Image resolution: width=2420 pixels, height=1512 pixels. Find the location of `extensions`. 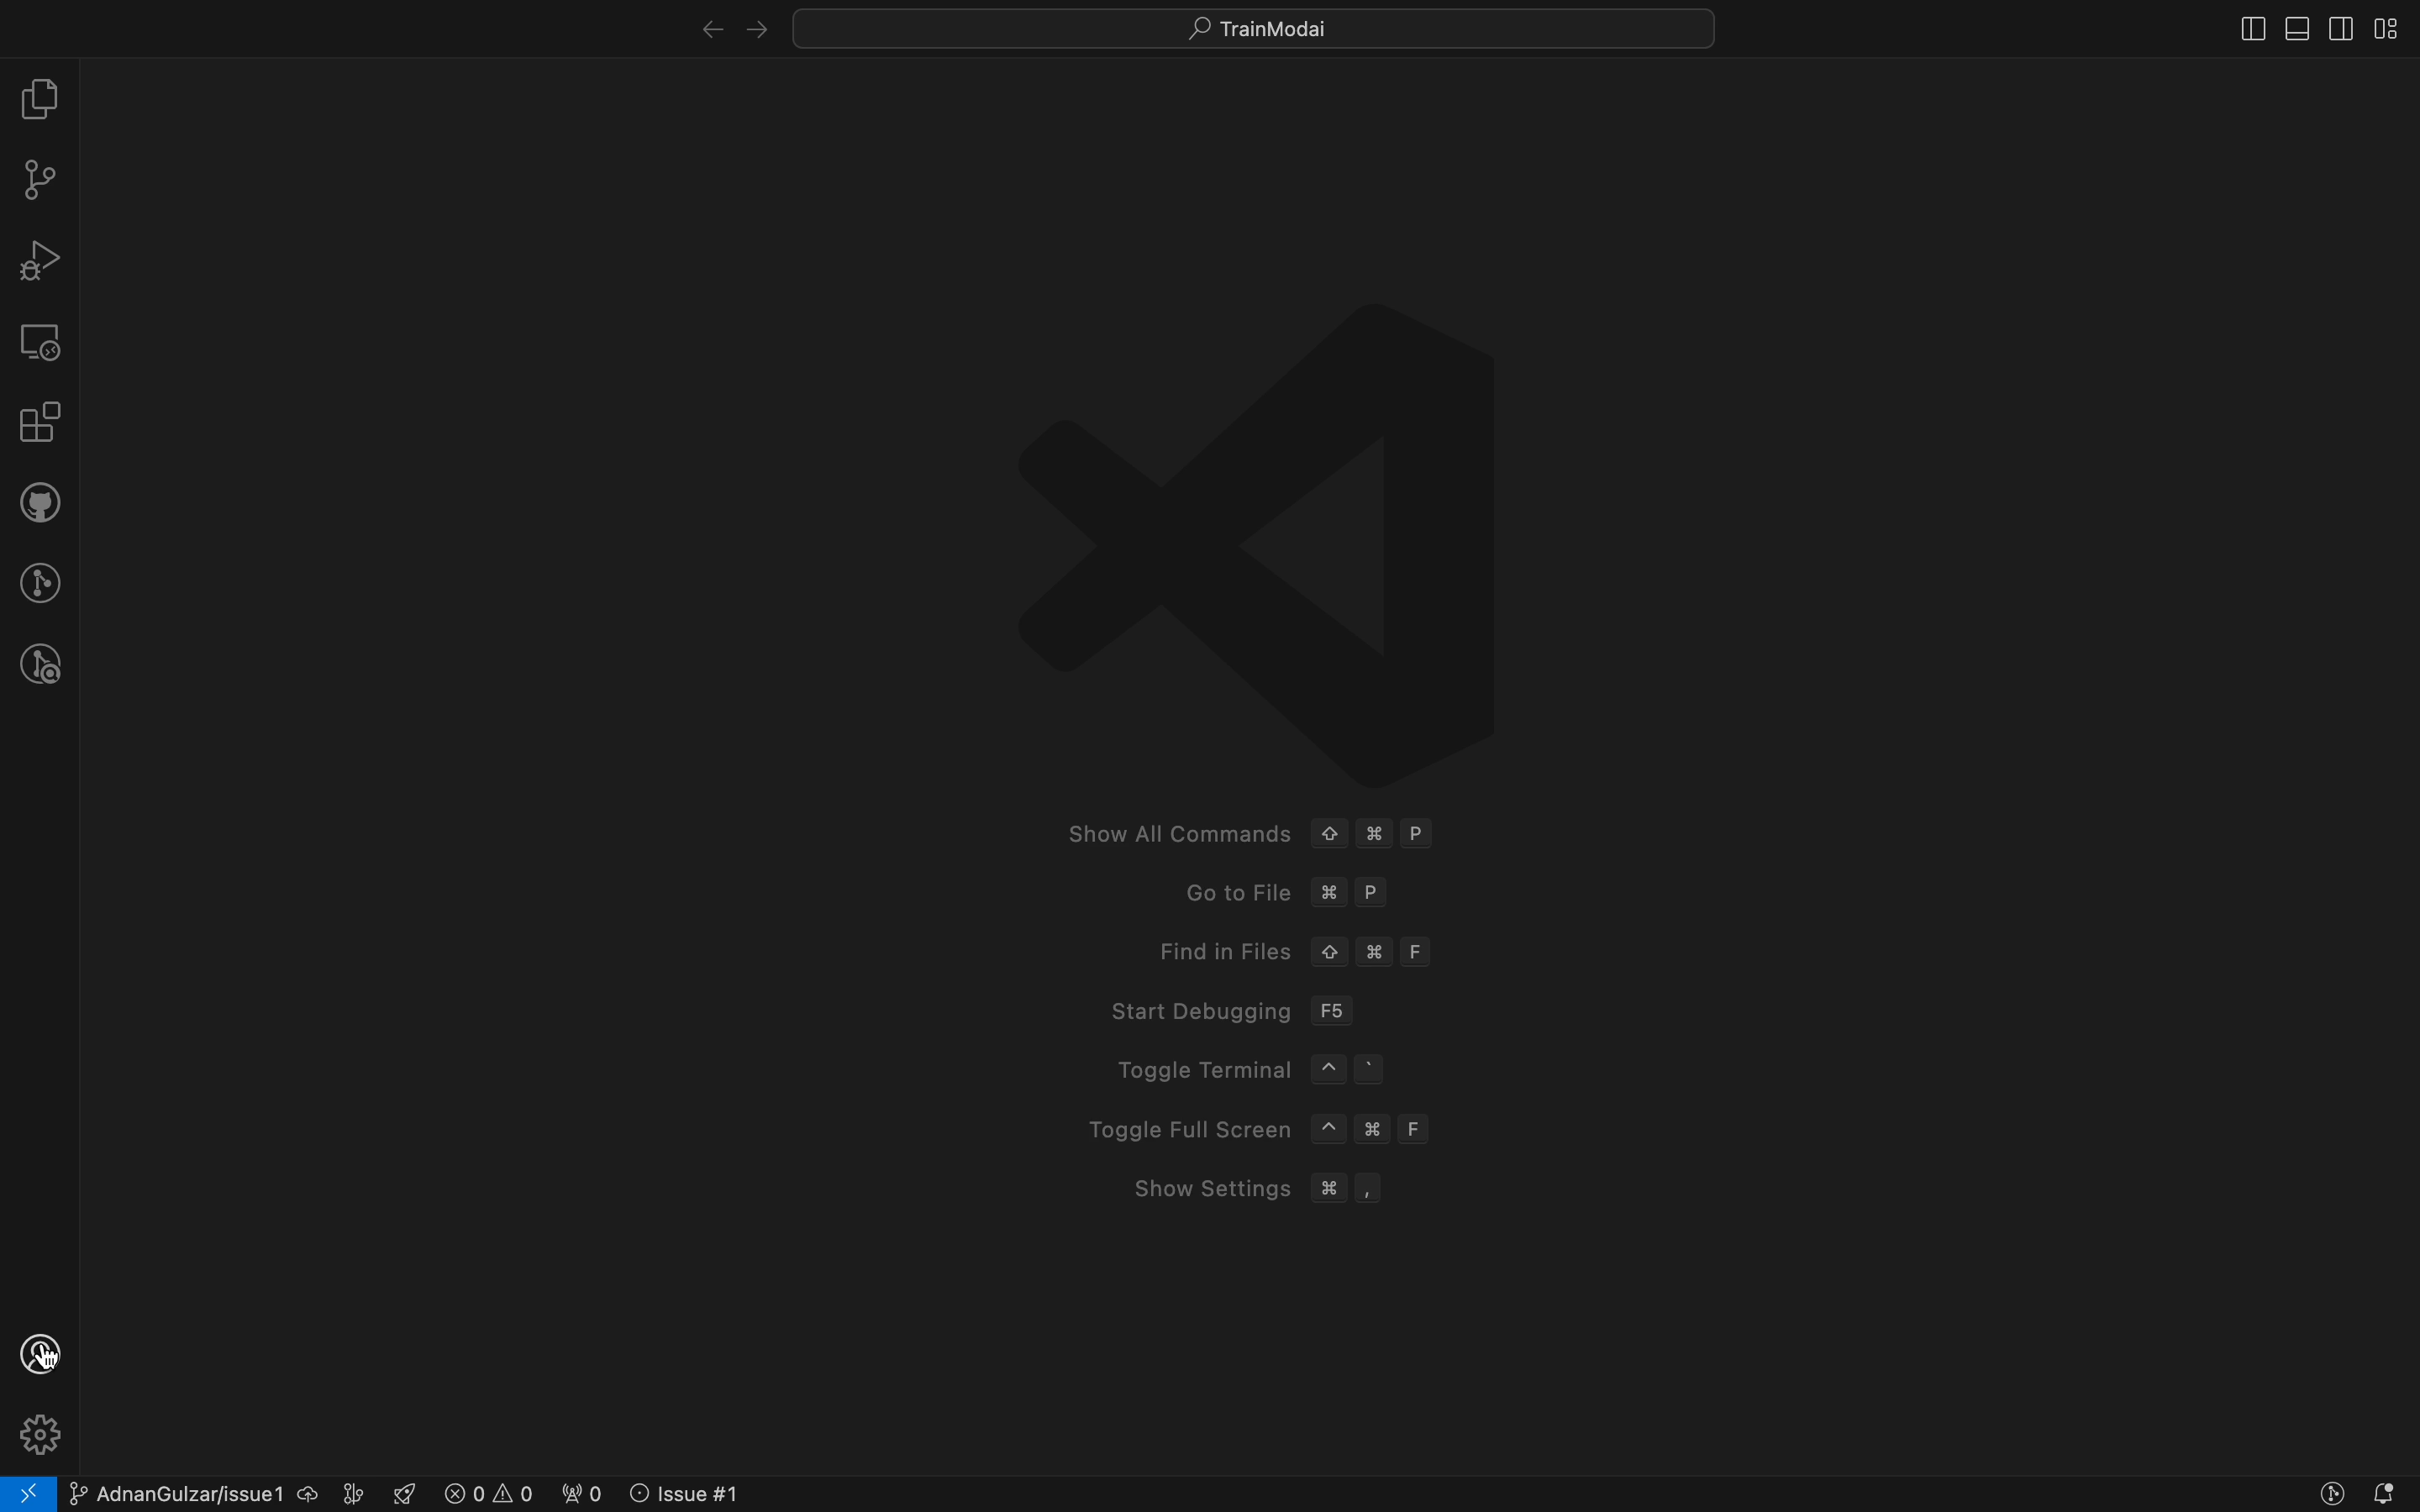

extensions is located at coordinates (37, 424).